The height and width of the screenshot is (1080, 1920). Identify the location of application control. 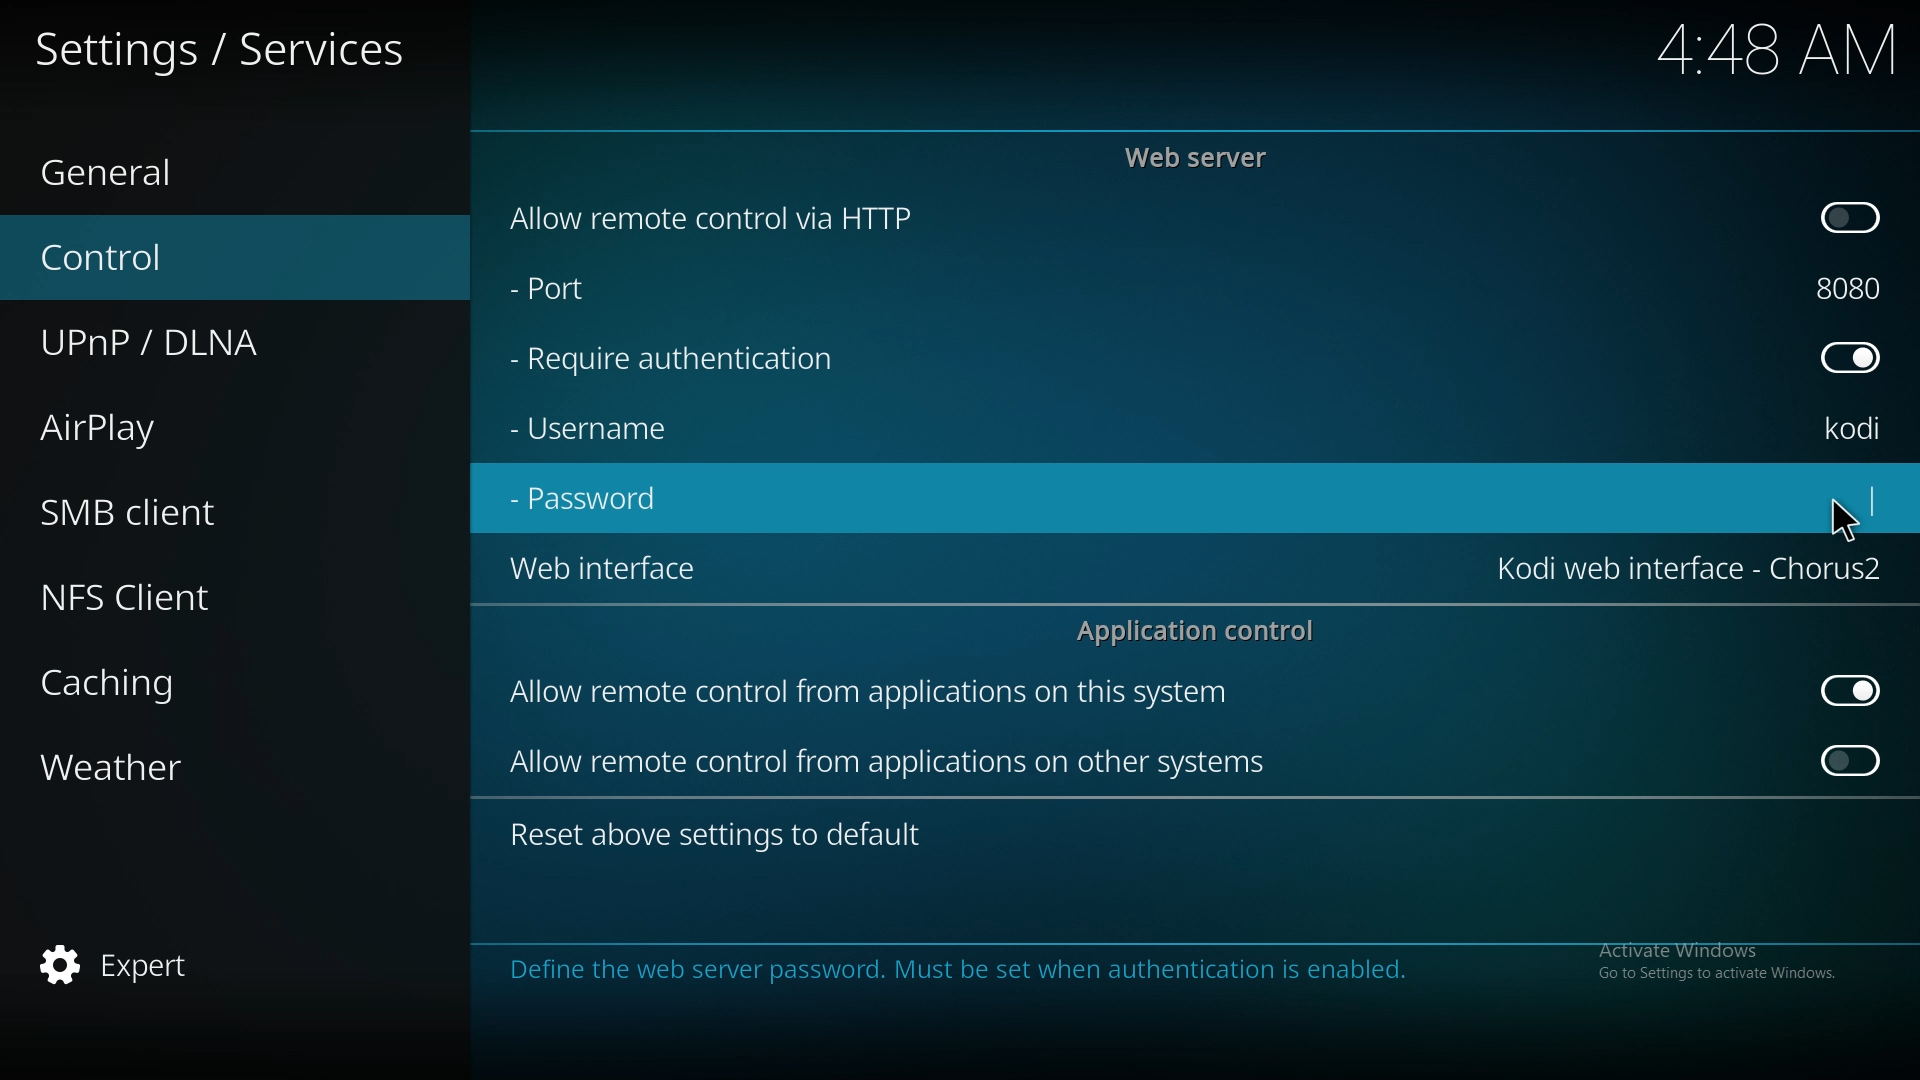
(1203, 632).